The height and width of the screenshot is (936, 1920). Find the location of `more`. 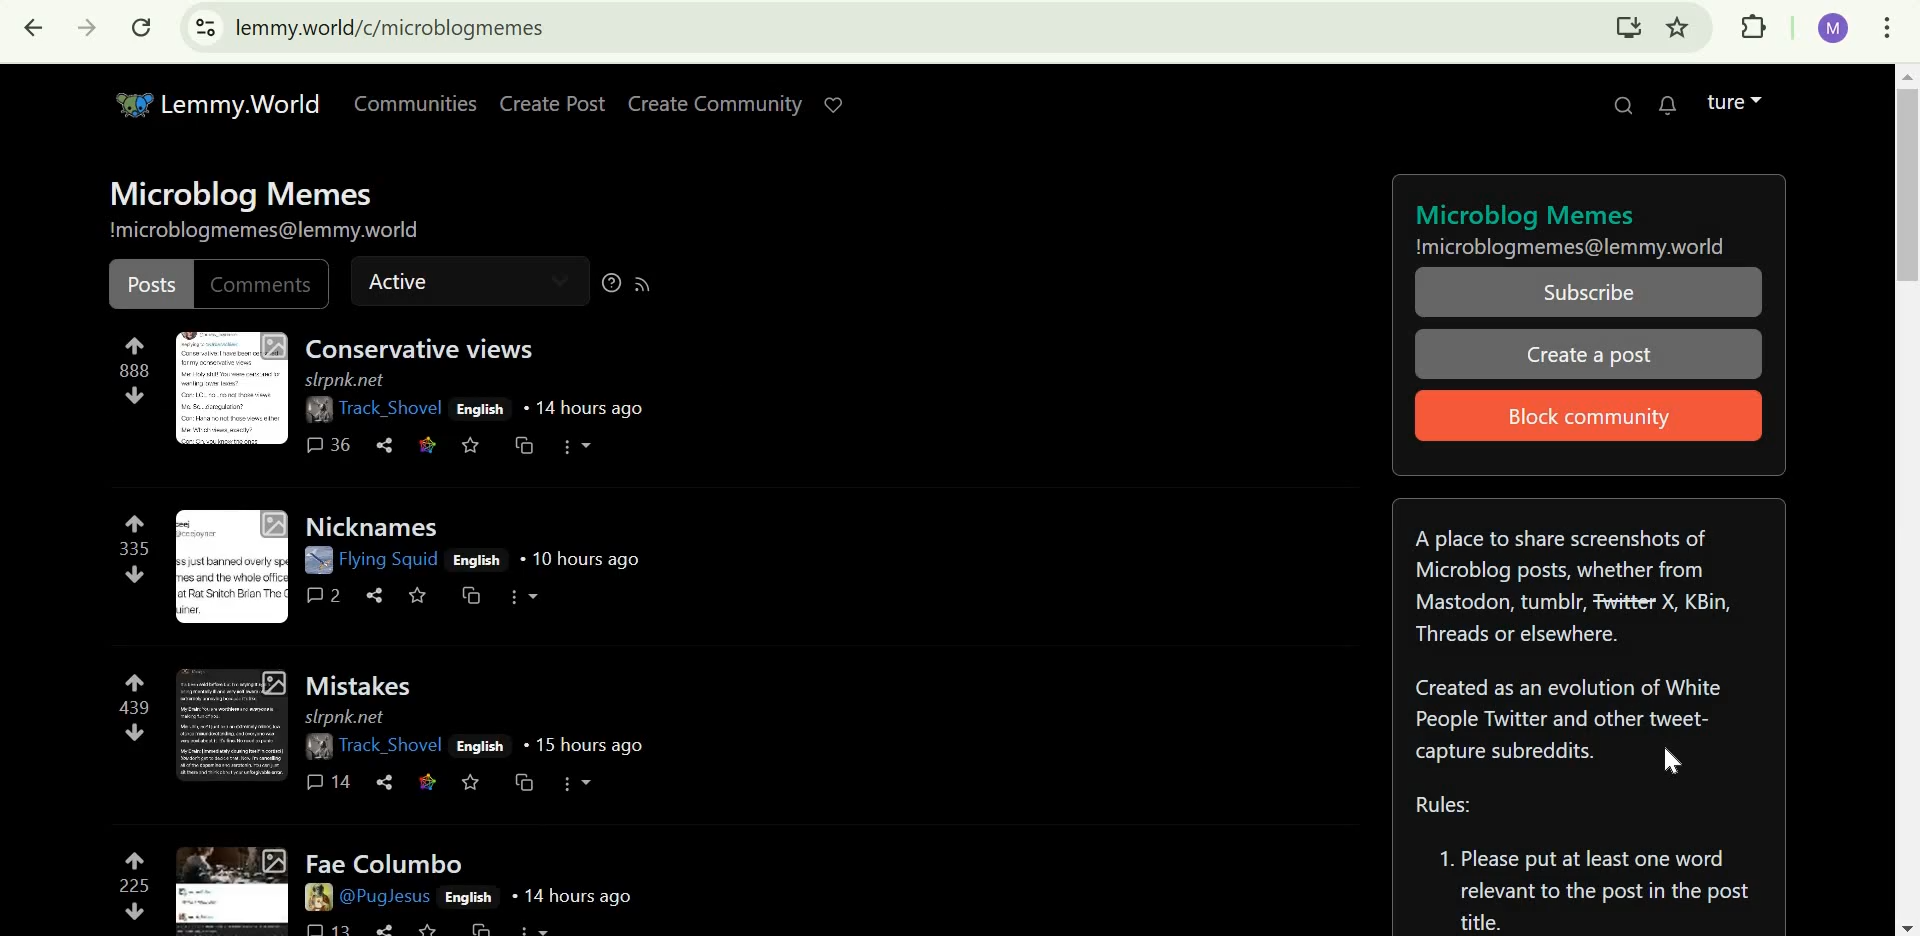

more is located at coordinates (579, 784).